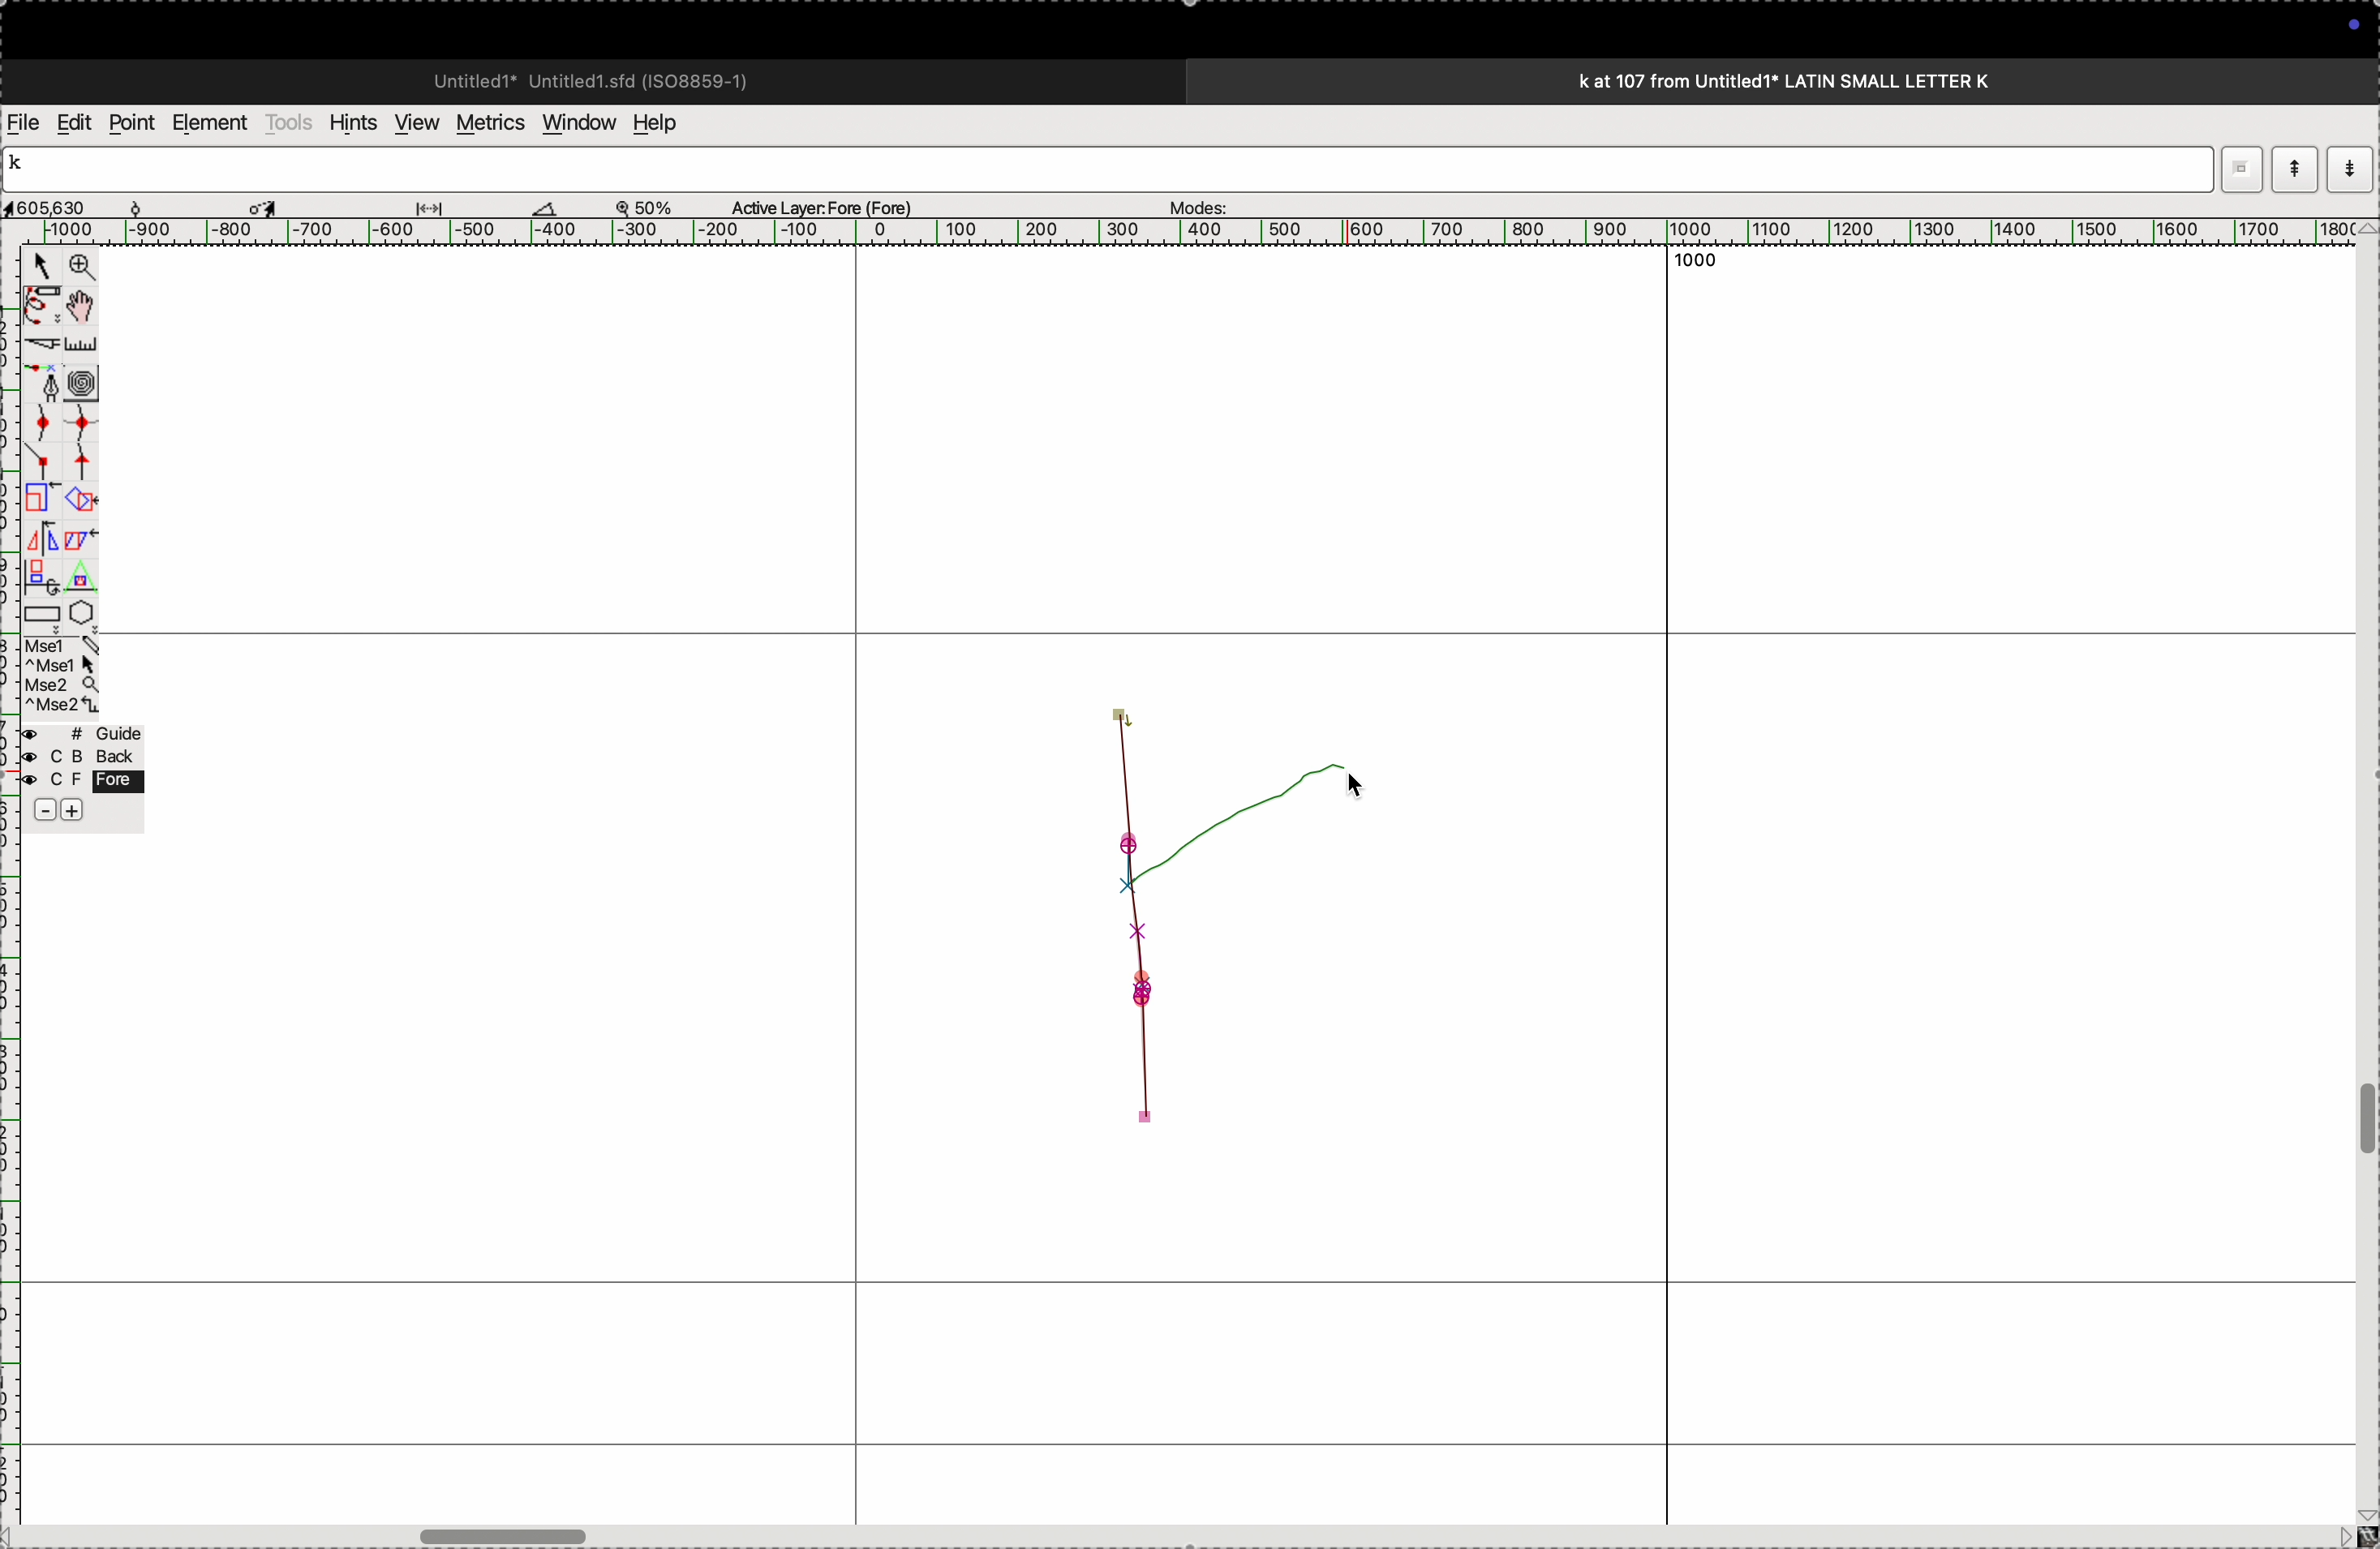 The height and width of the screenshot is (1549, 2380). I want to click on zoom, so click(654, 206).